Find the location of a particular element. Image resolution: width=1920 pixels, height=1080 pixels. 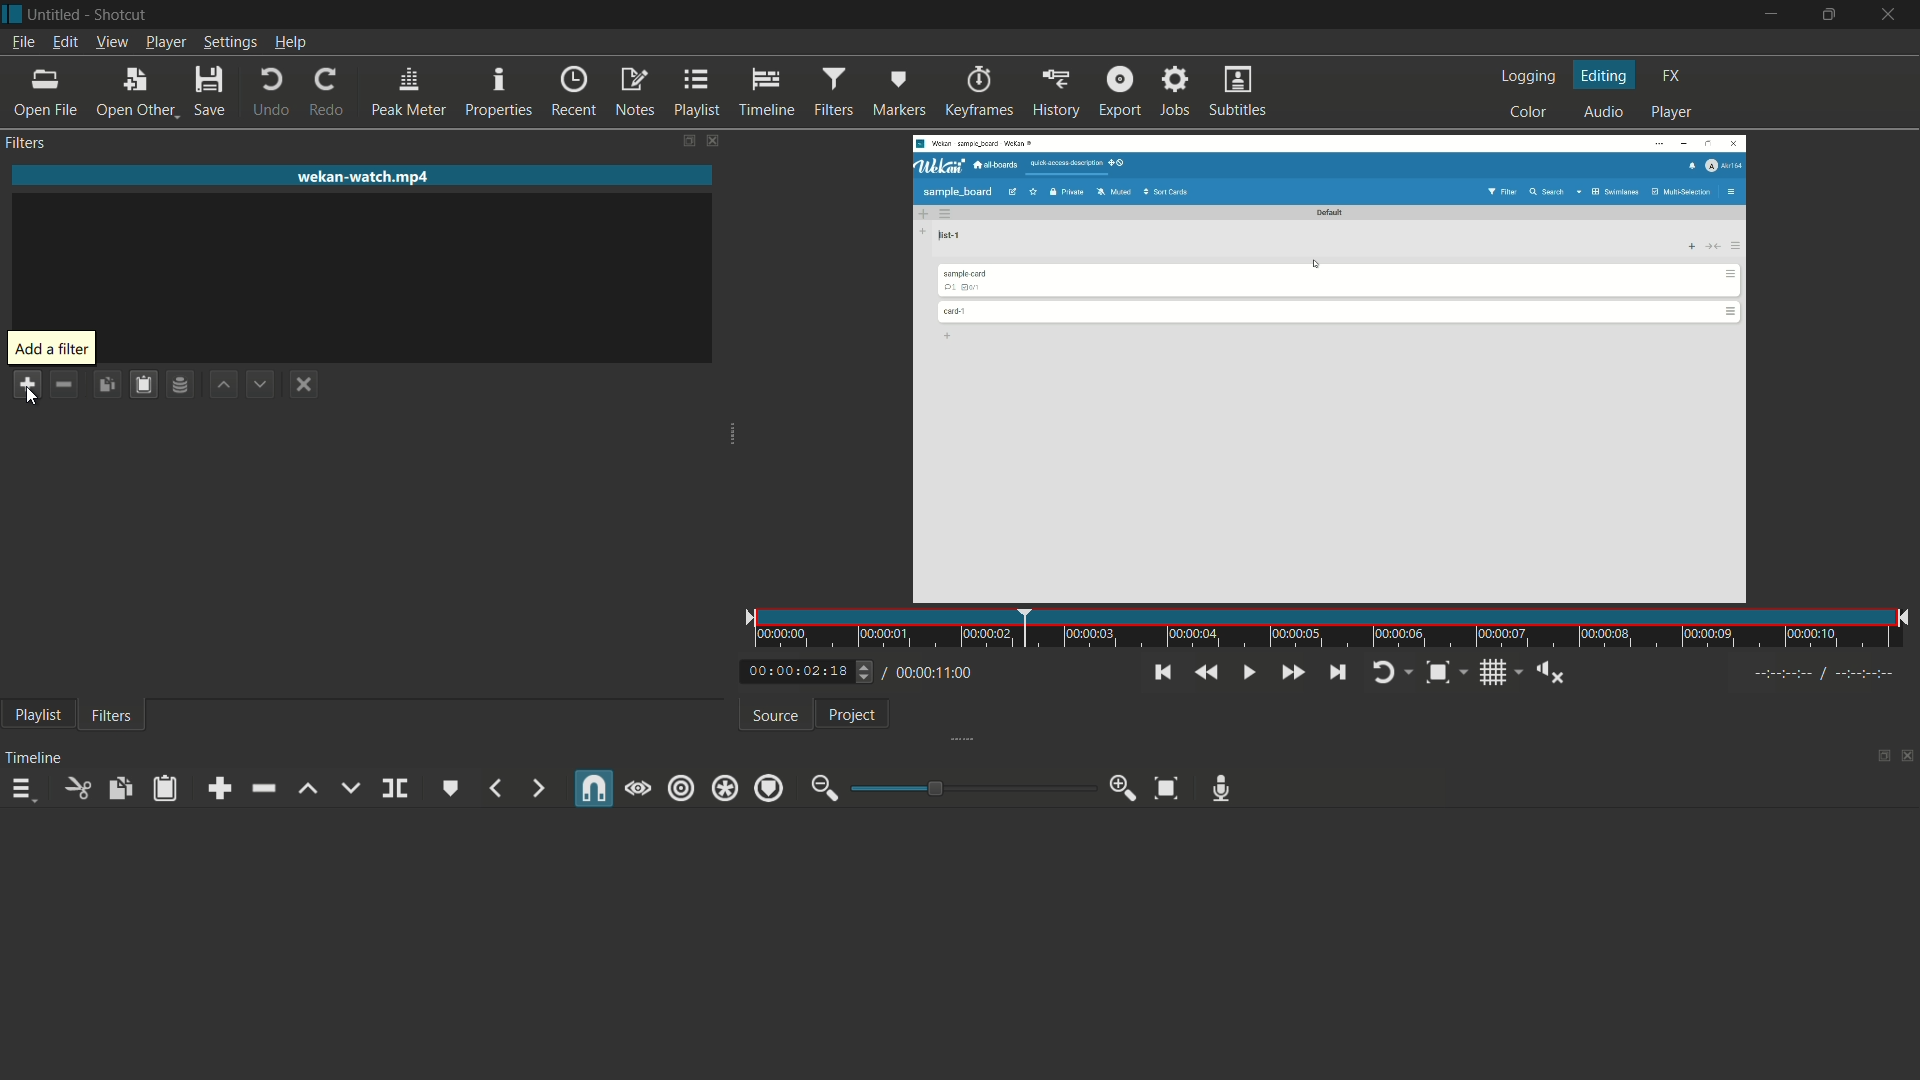

total time is located at coordinates (939, 673).